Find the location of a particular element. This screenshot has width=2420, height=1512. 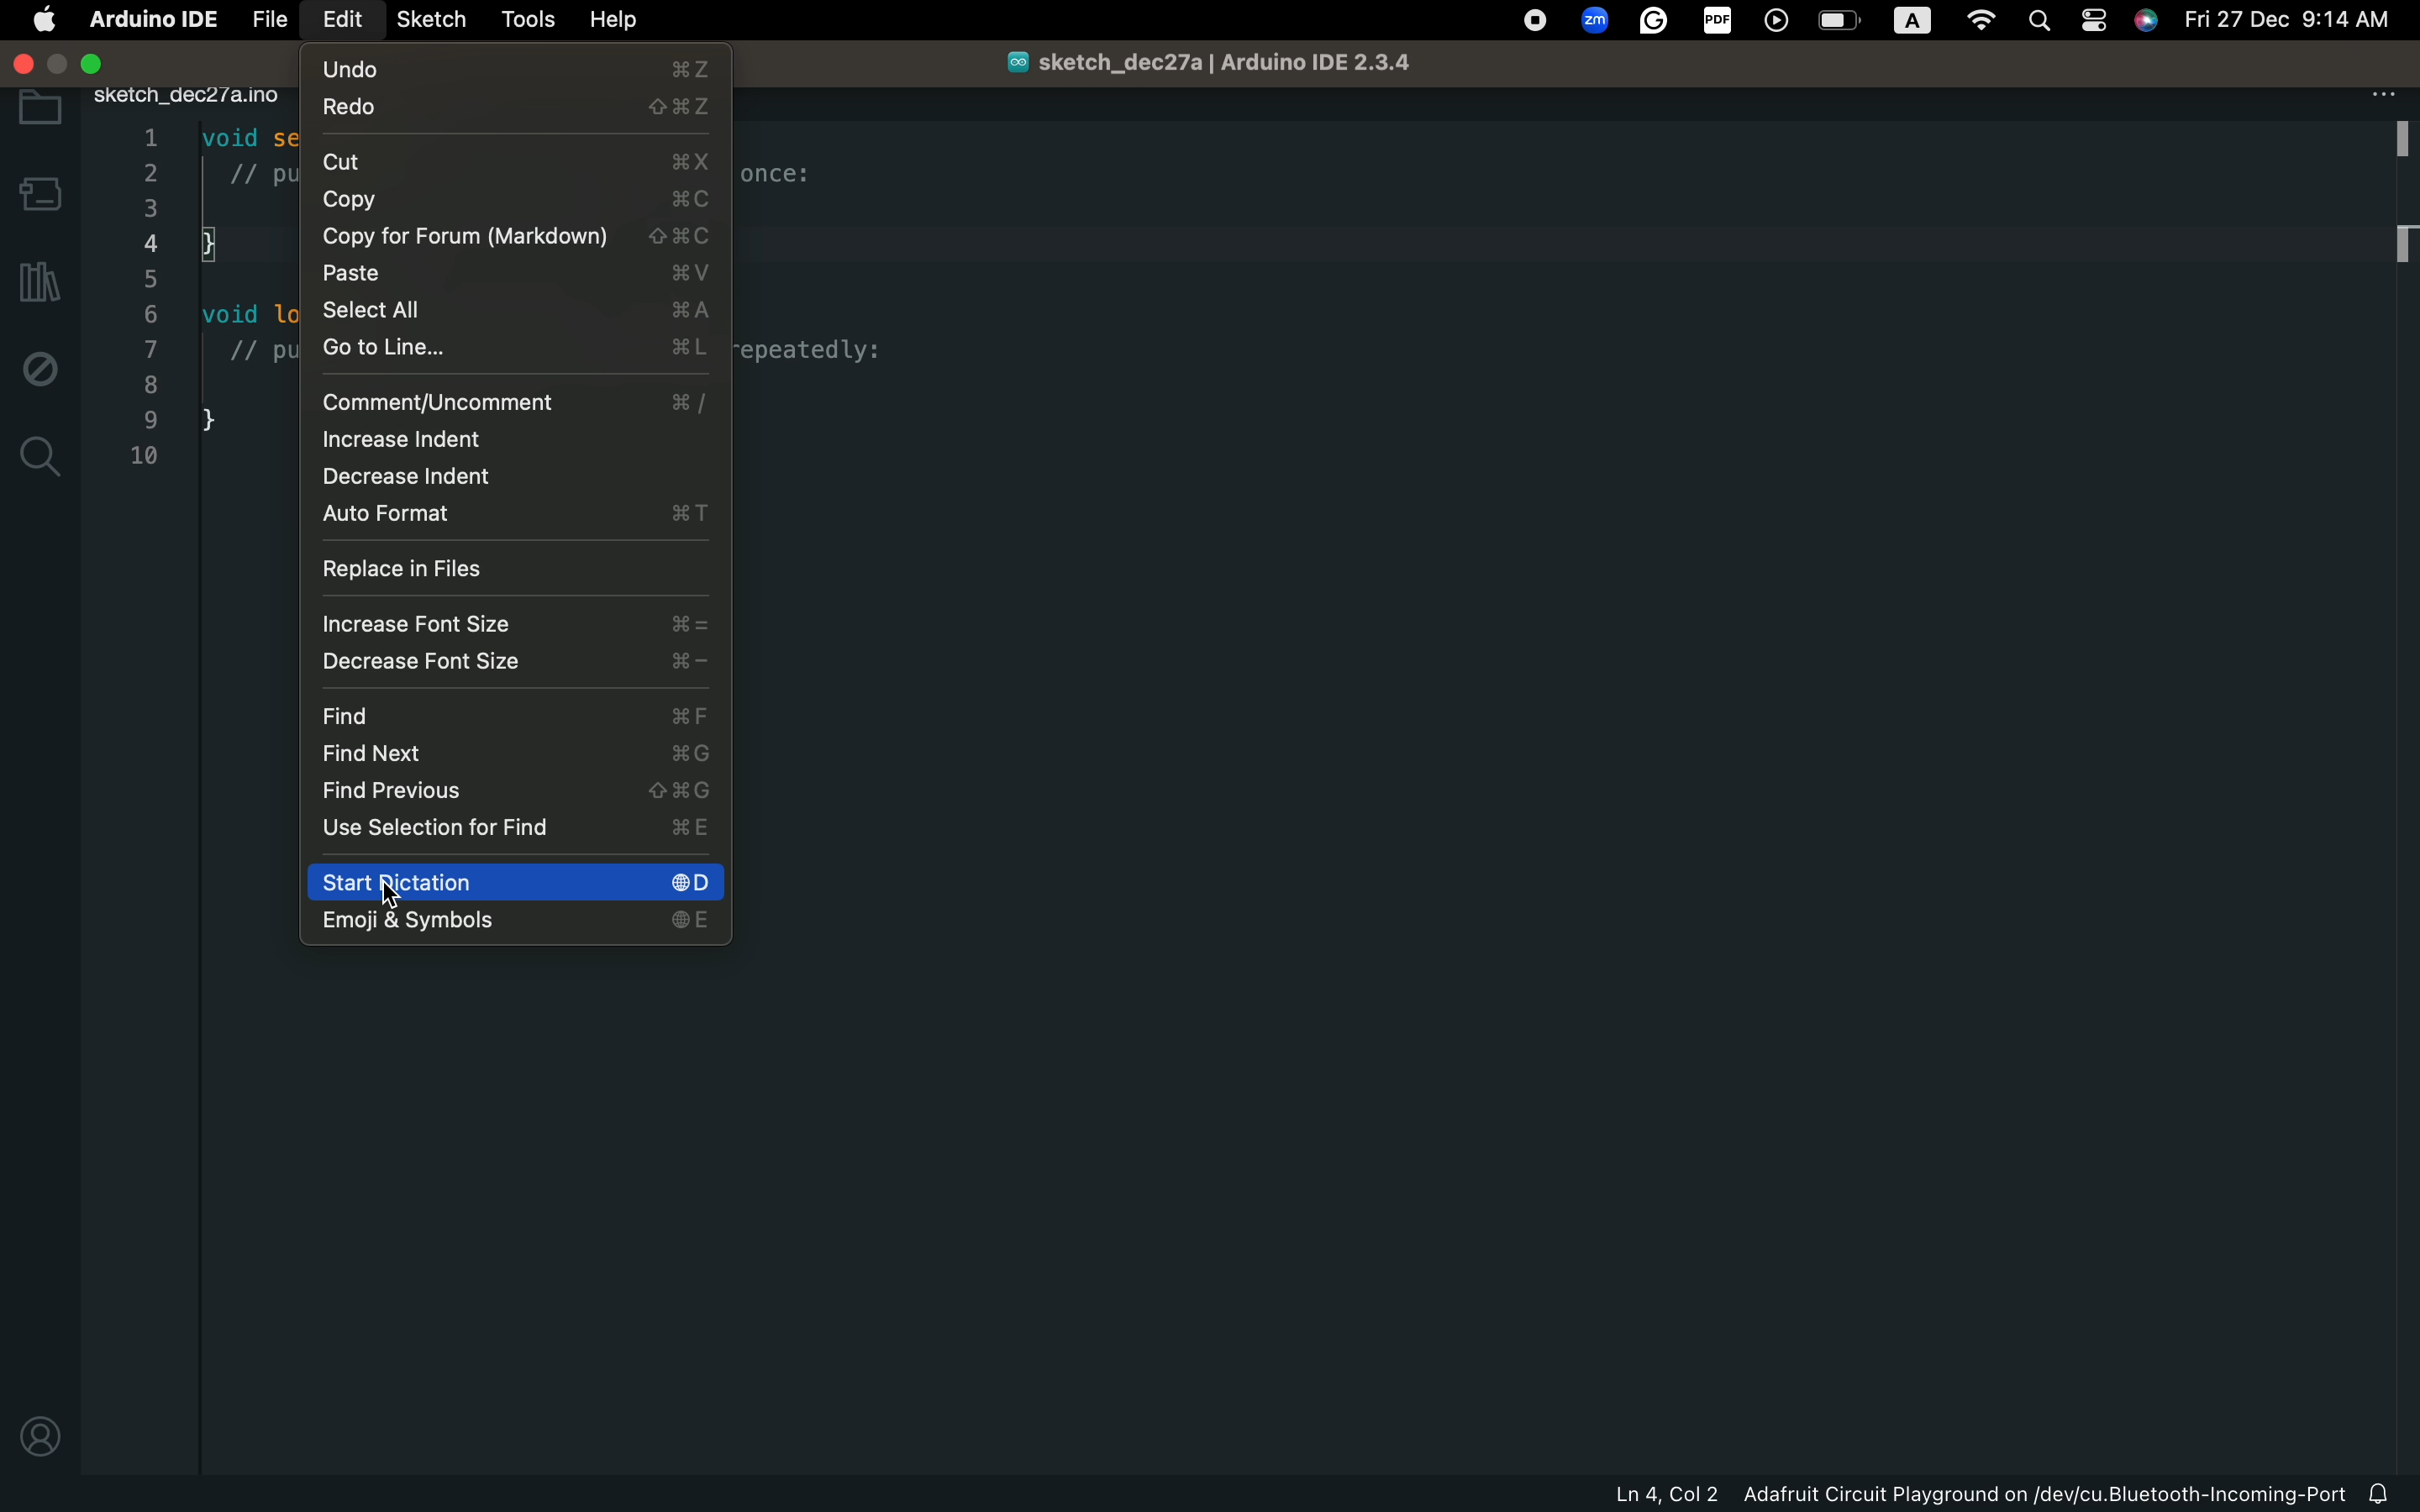

sketch_dec27/a.ino is located at coordinates (188, 98).